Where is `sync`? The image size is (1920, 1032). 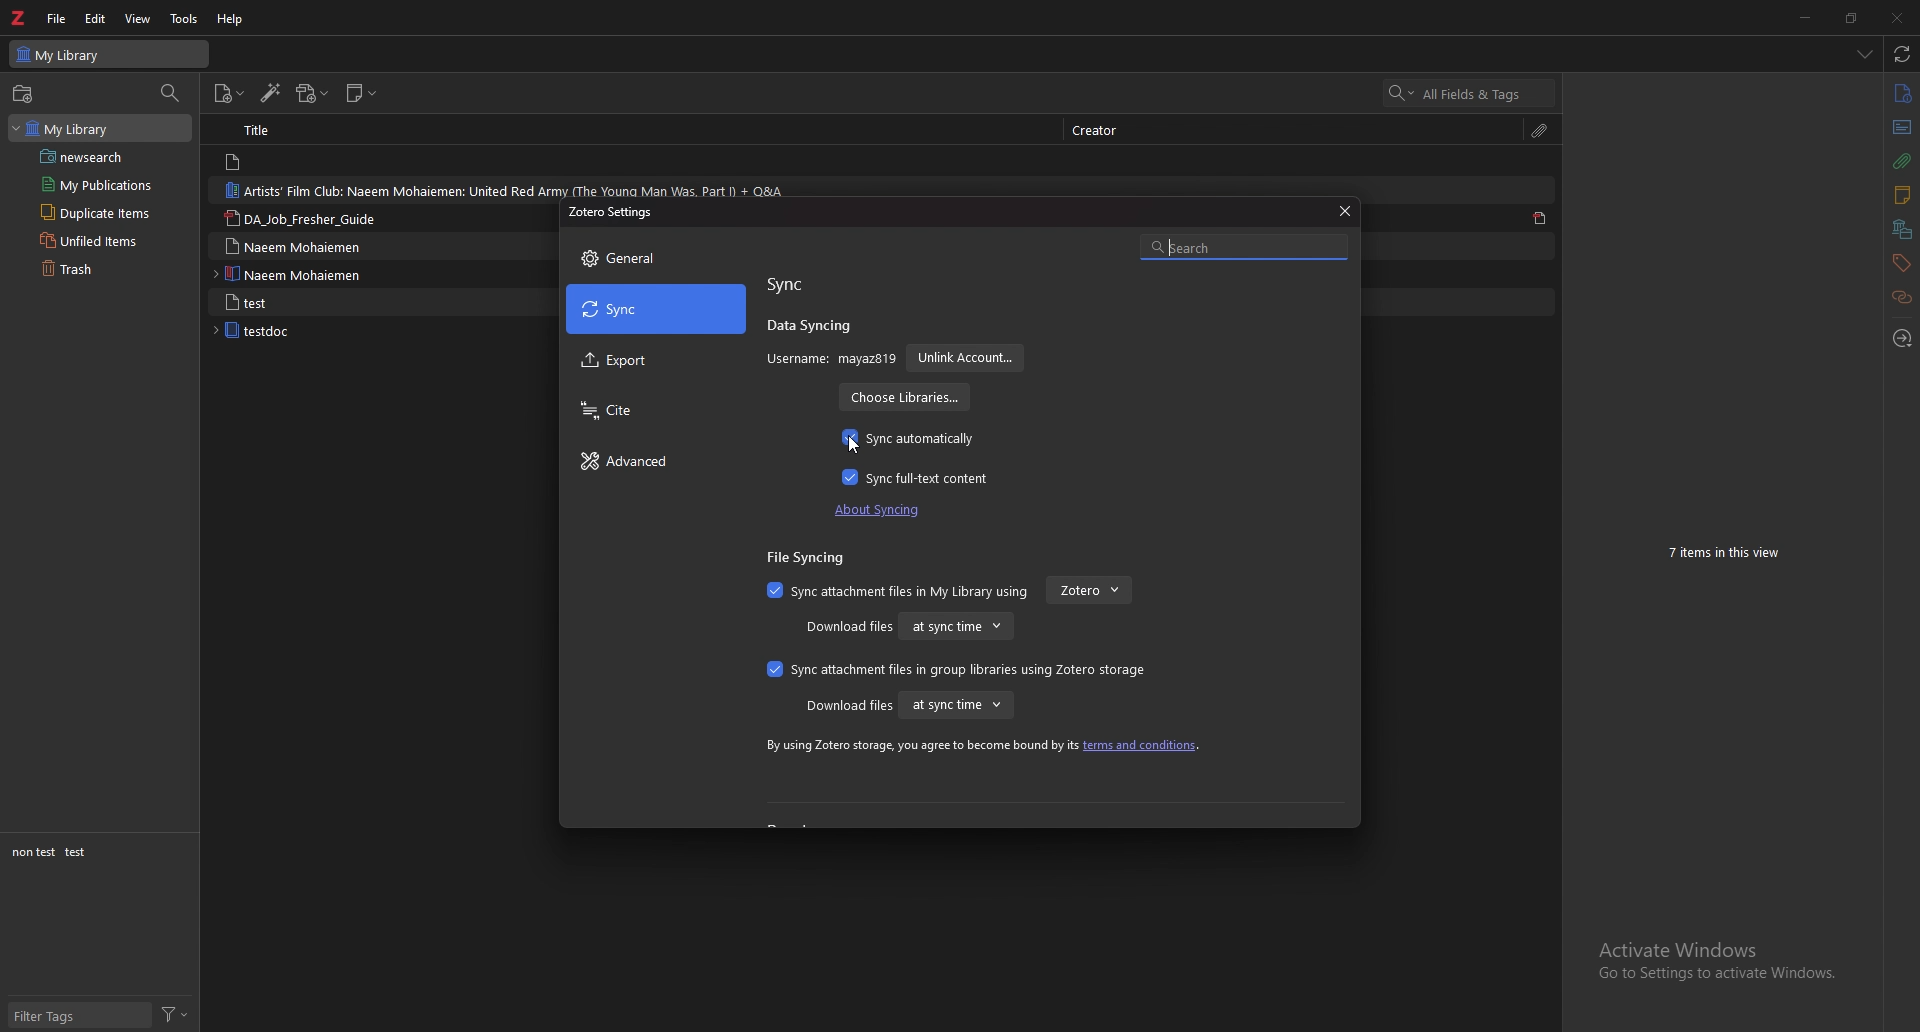
sync is located at coordinates (790, 285).